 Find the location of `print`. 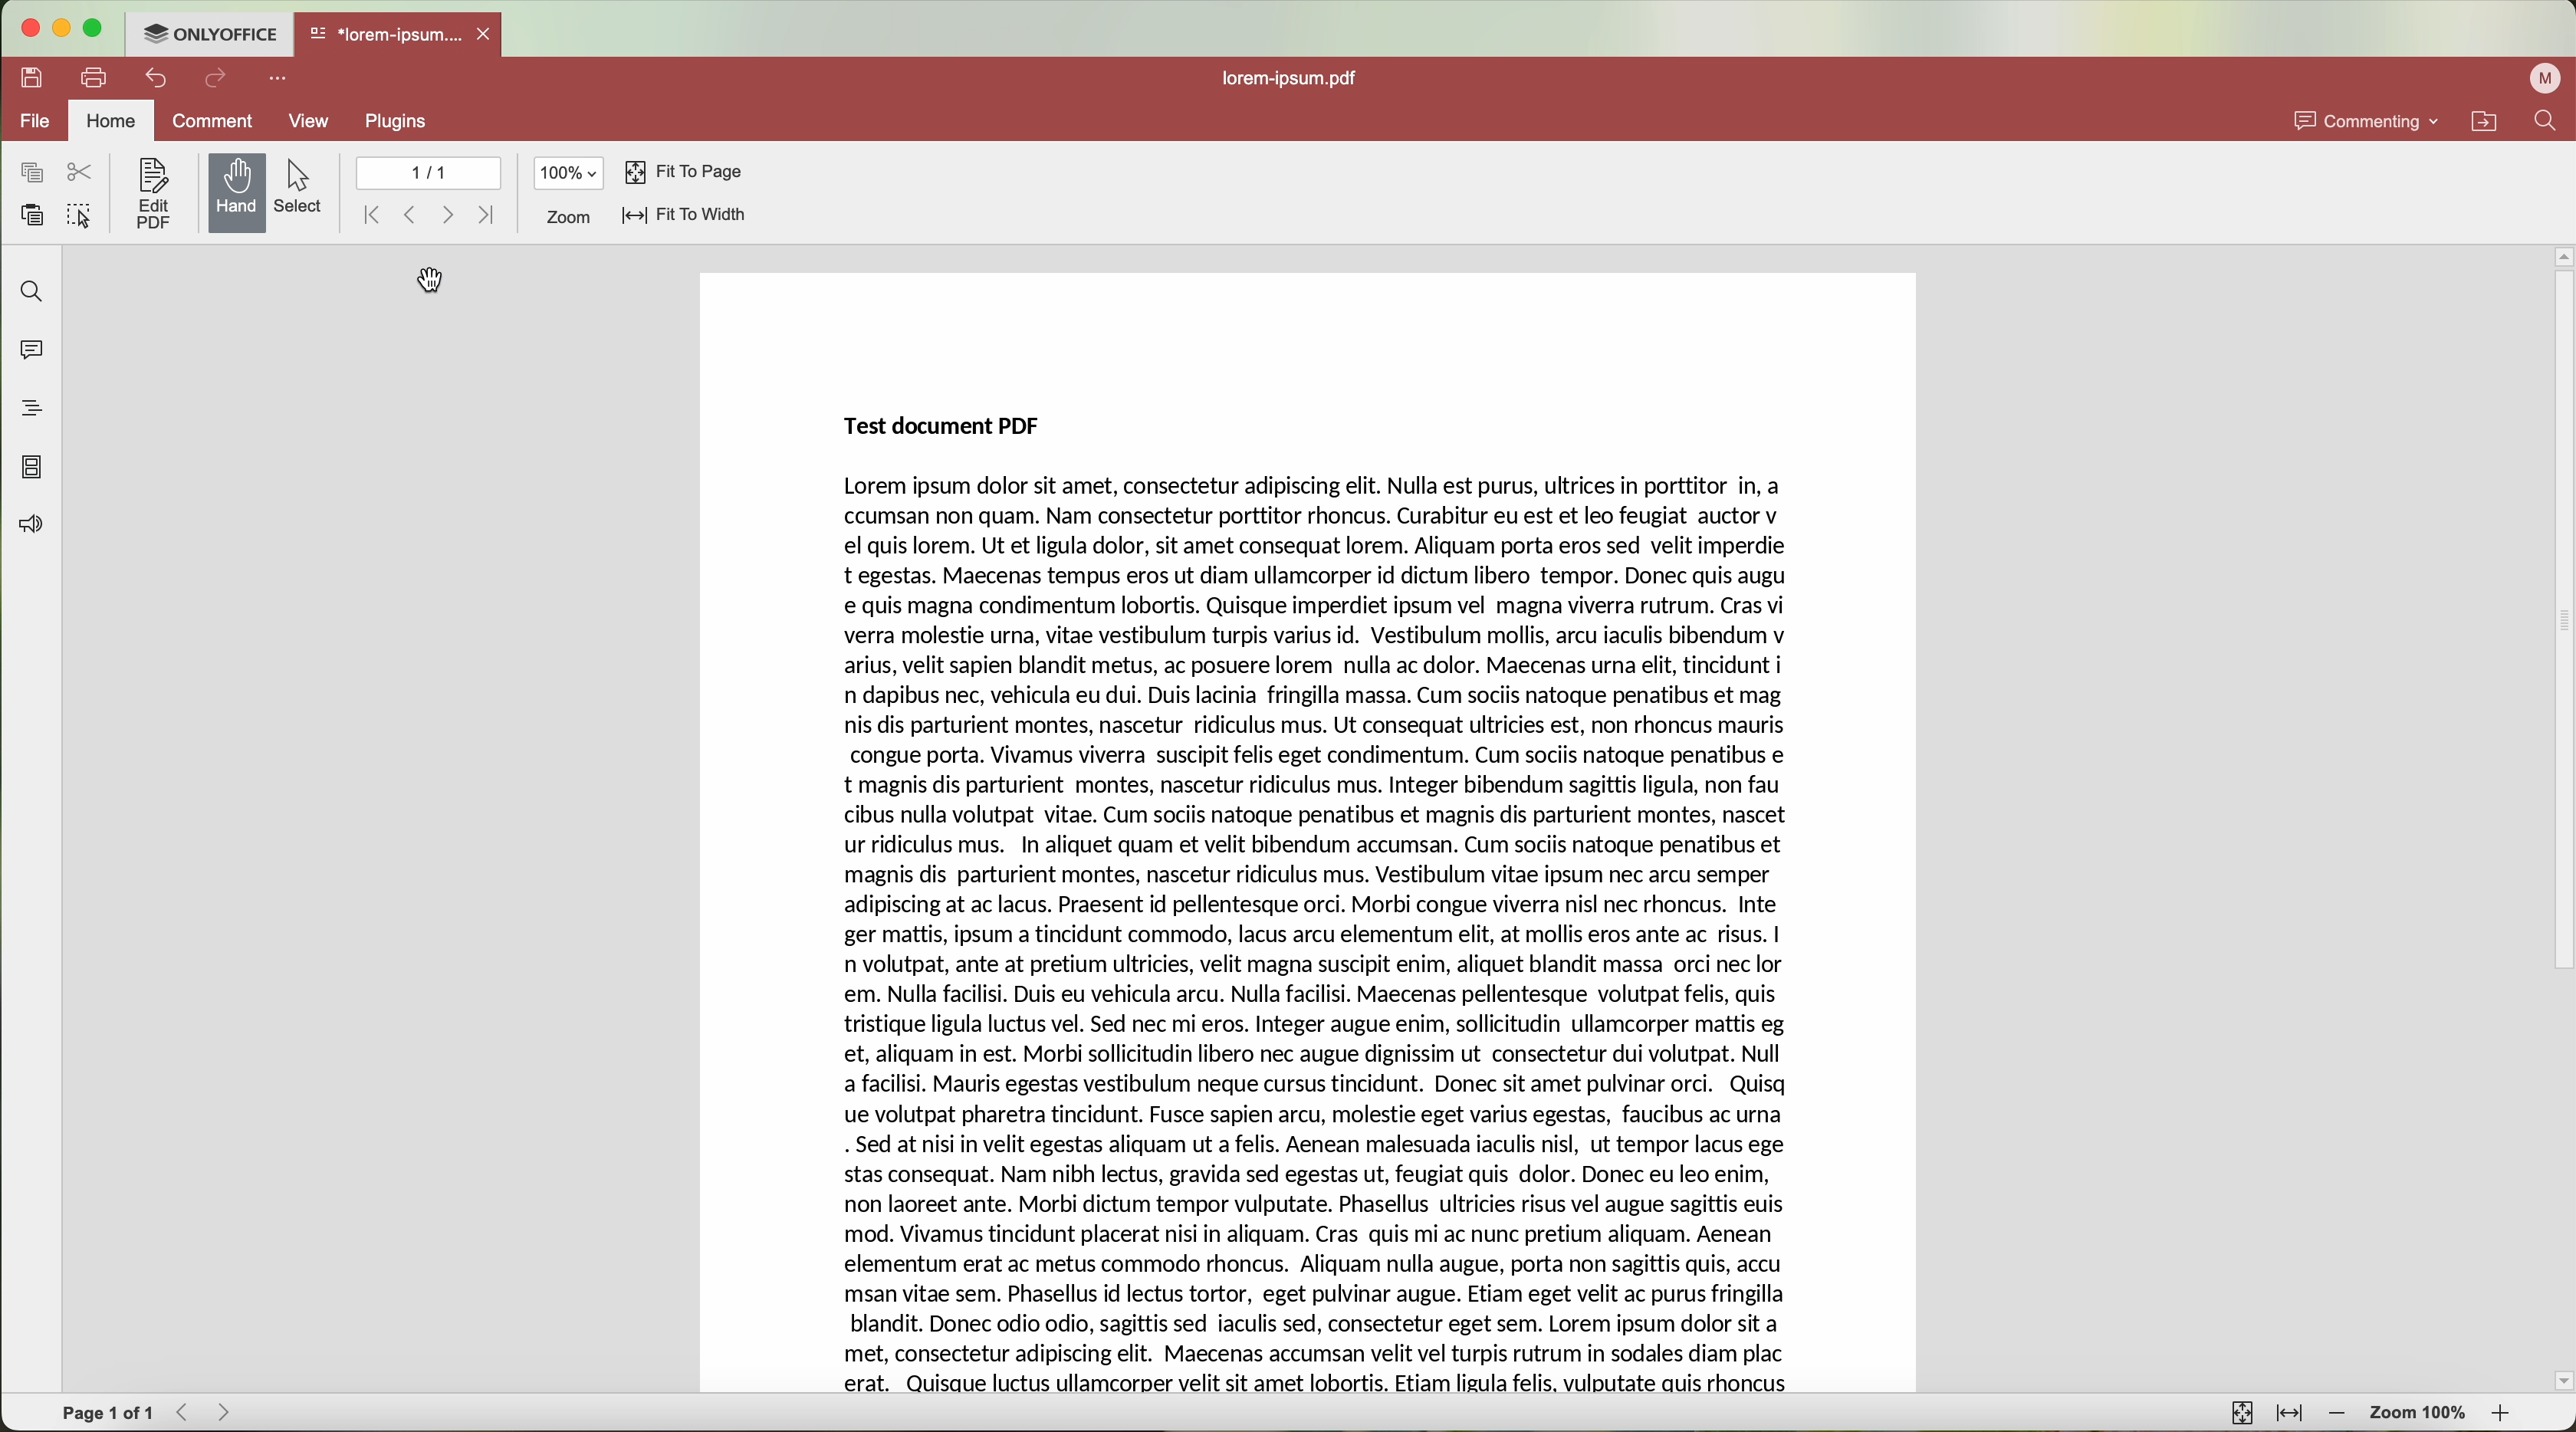

print is located at coordinates (95, 76).